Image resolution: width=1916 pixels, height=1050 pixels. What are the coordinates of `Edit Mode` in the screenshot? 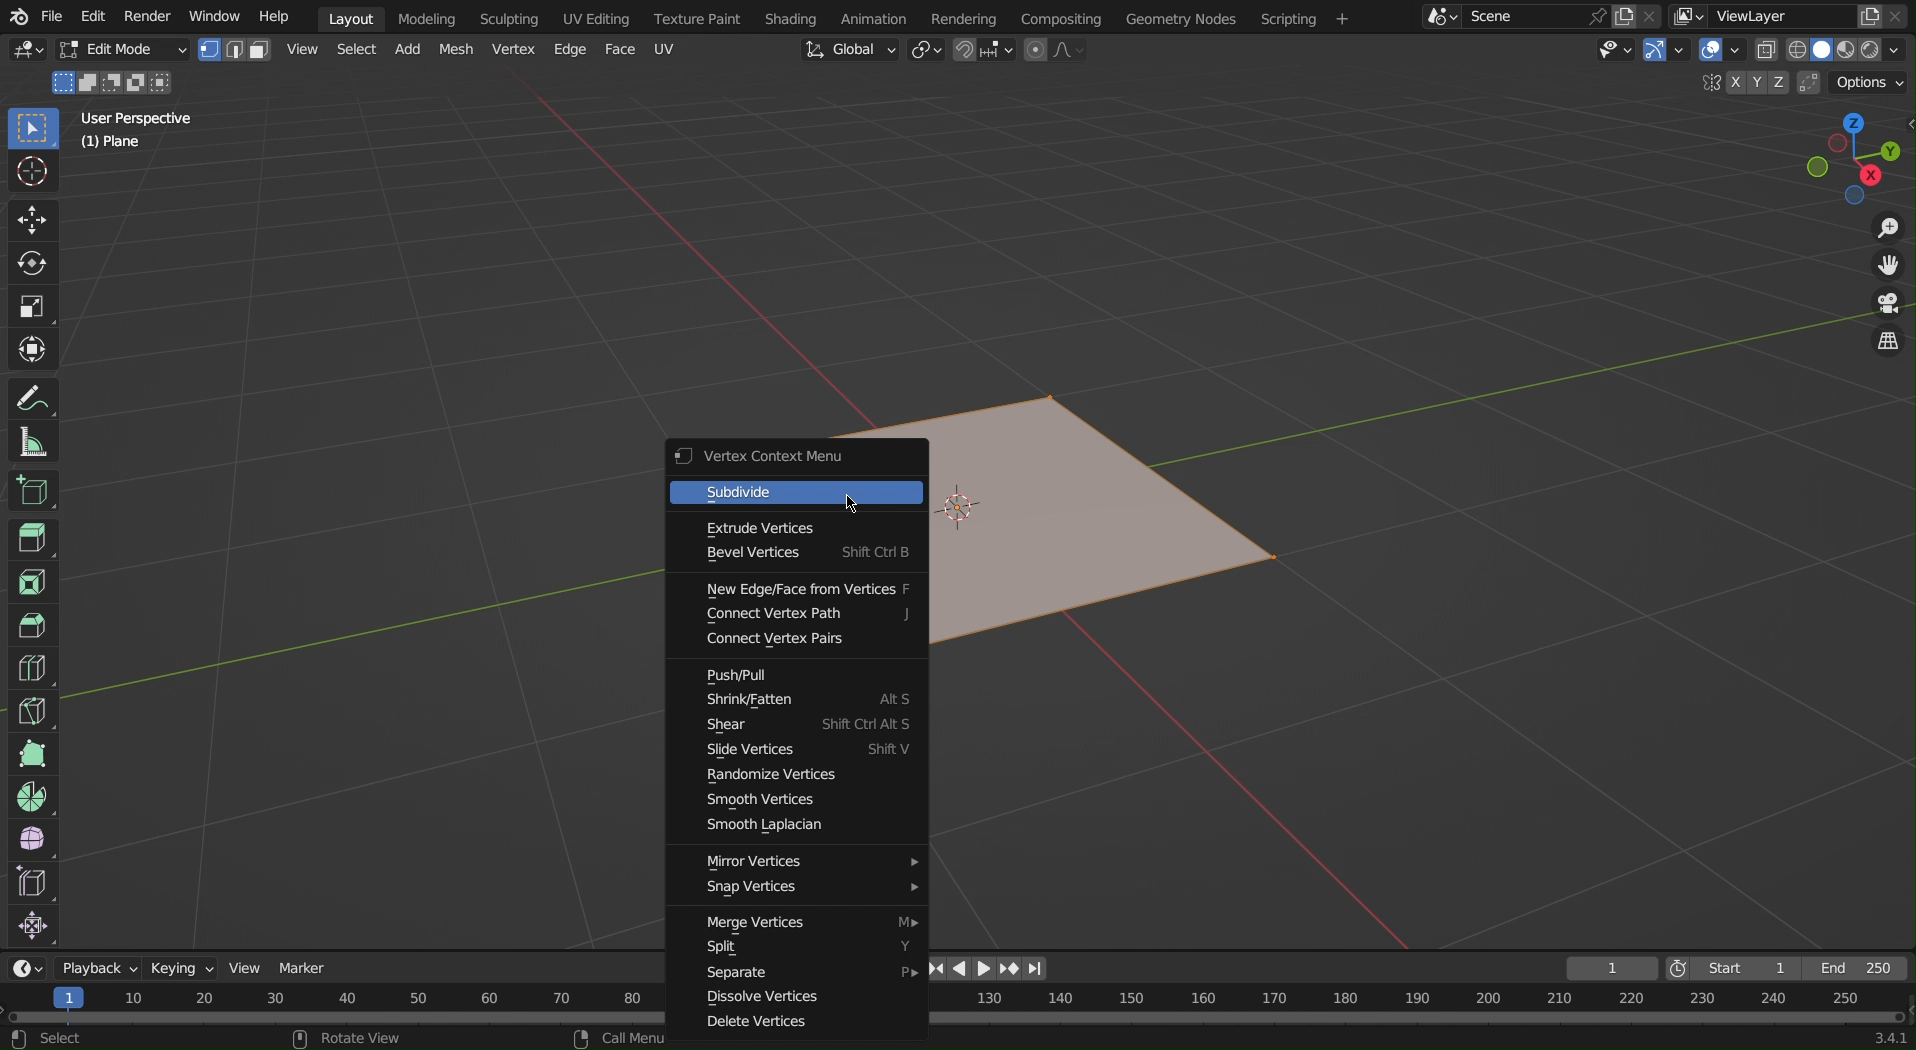 It's located at (121, 51).